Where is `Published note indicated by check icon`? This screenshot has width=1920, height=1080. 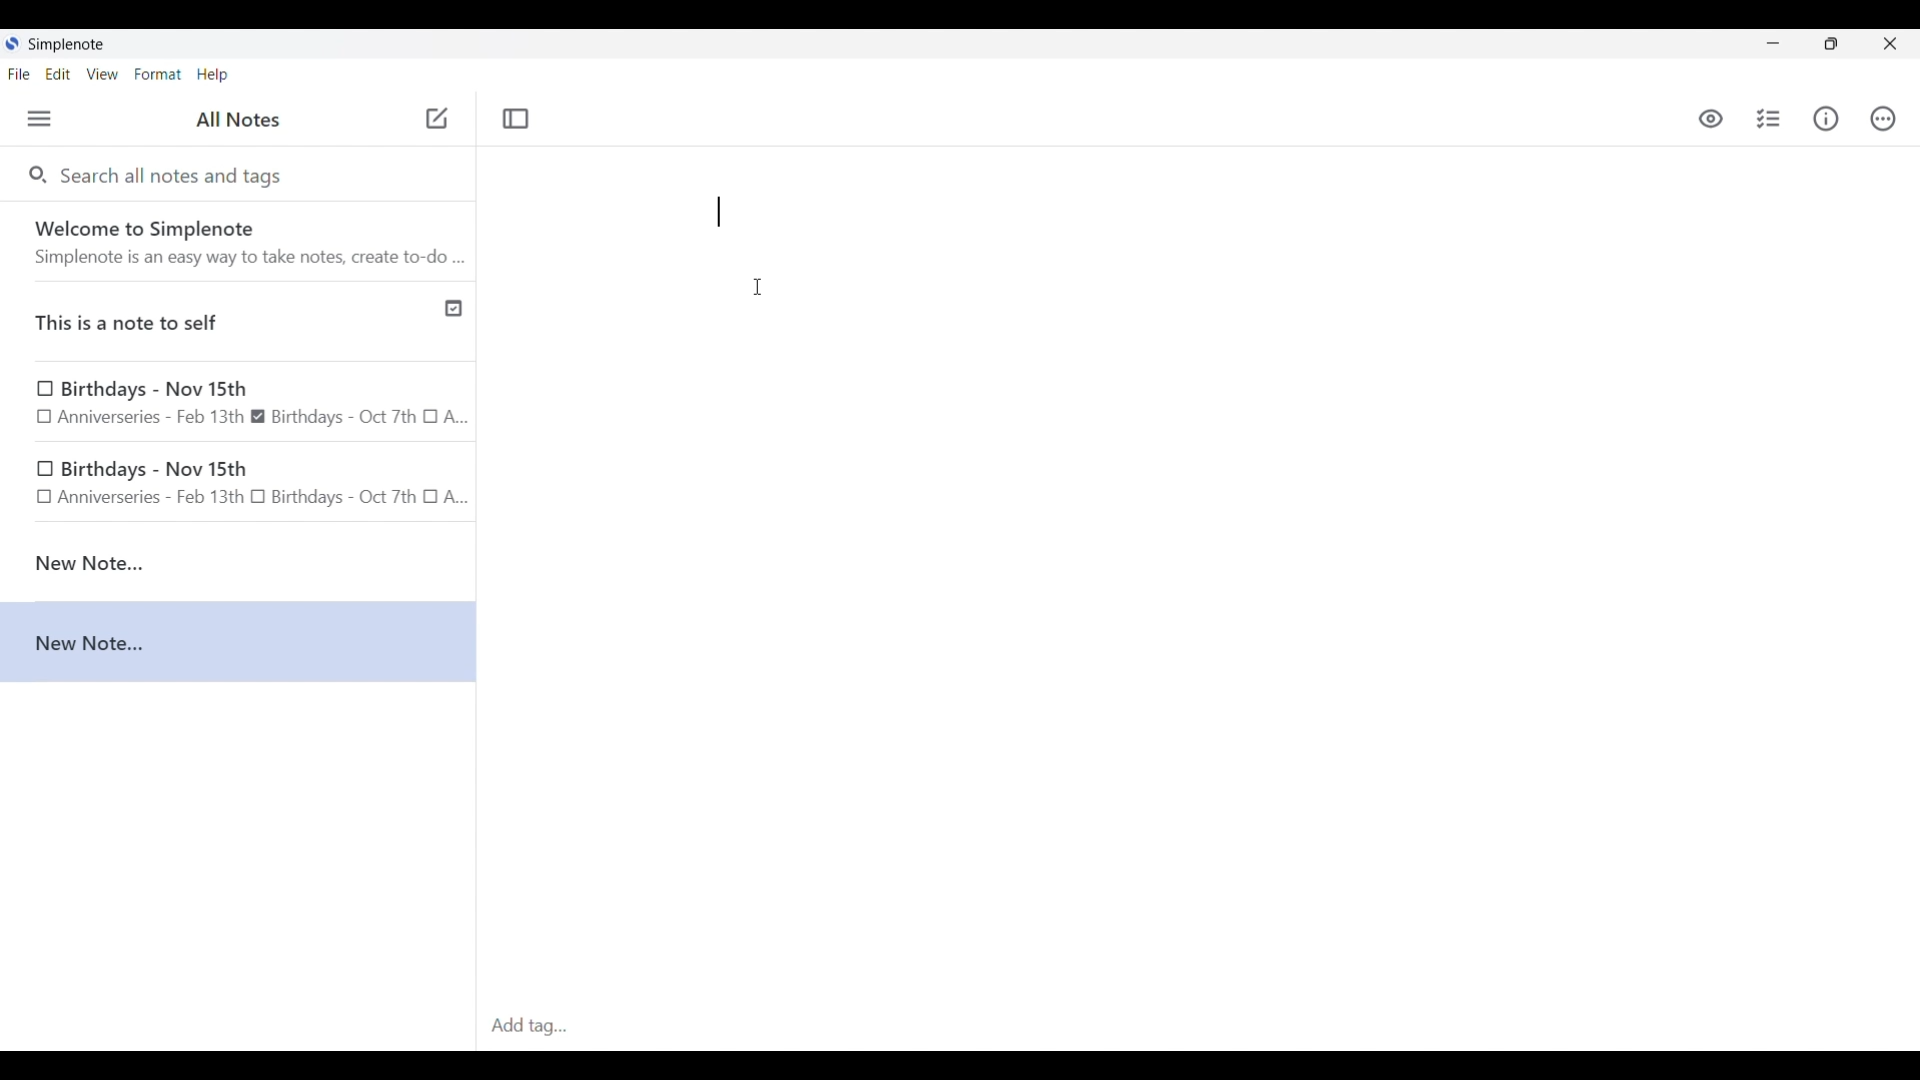
Published note indicated by check icon is located at coordinates (240, 322).